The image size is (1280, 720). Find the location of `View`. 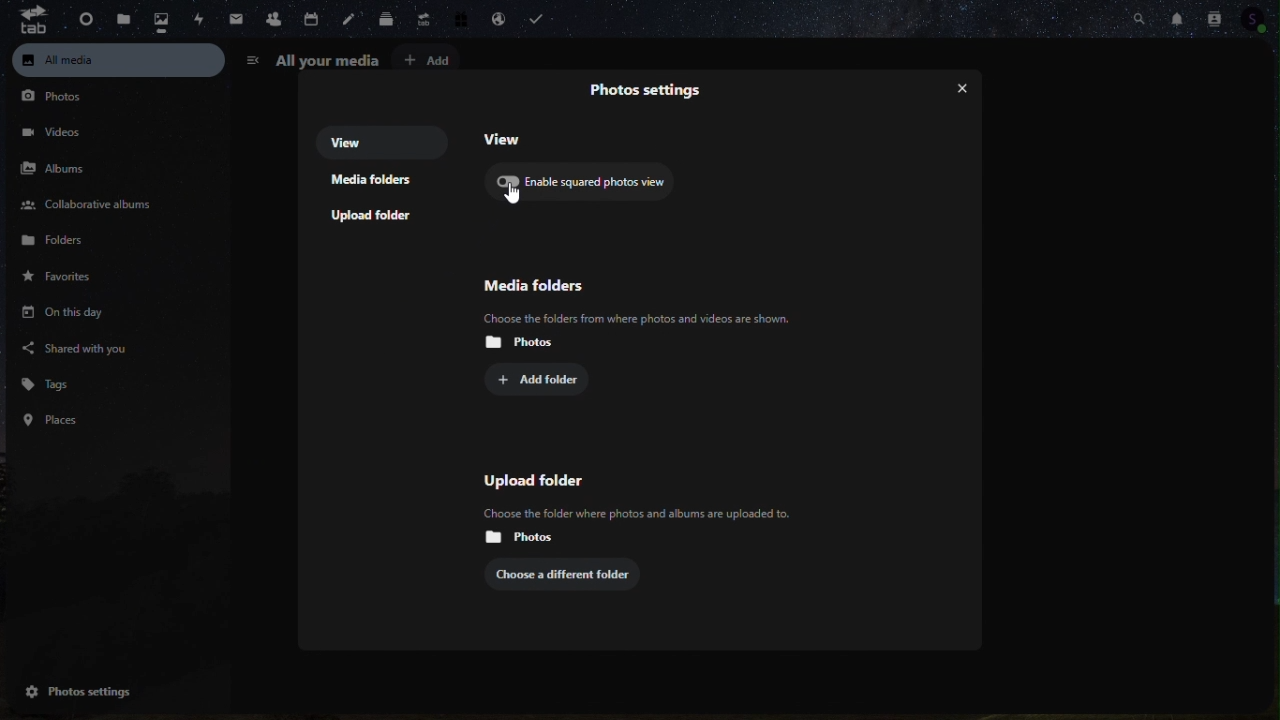

View is located at coordinates (383, 141).